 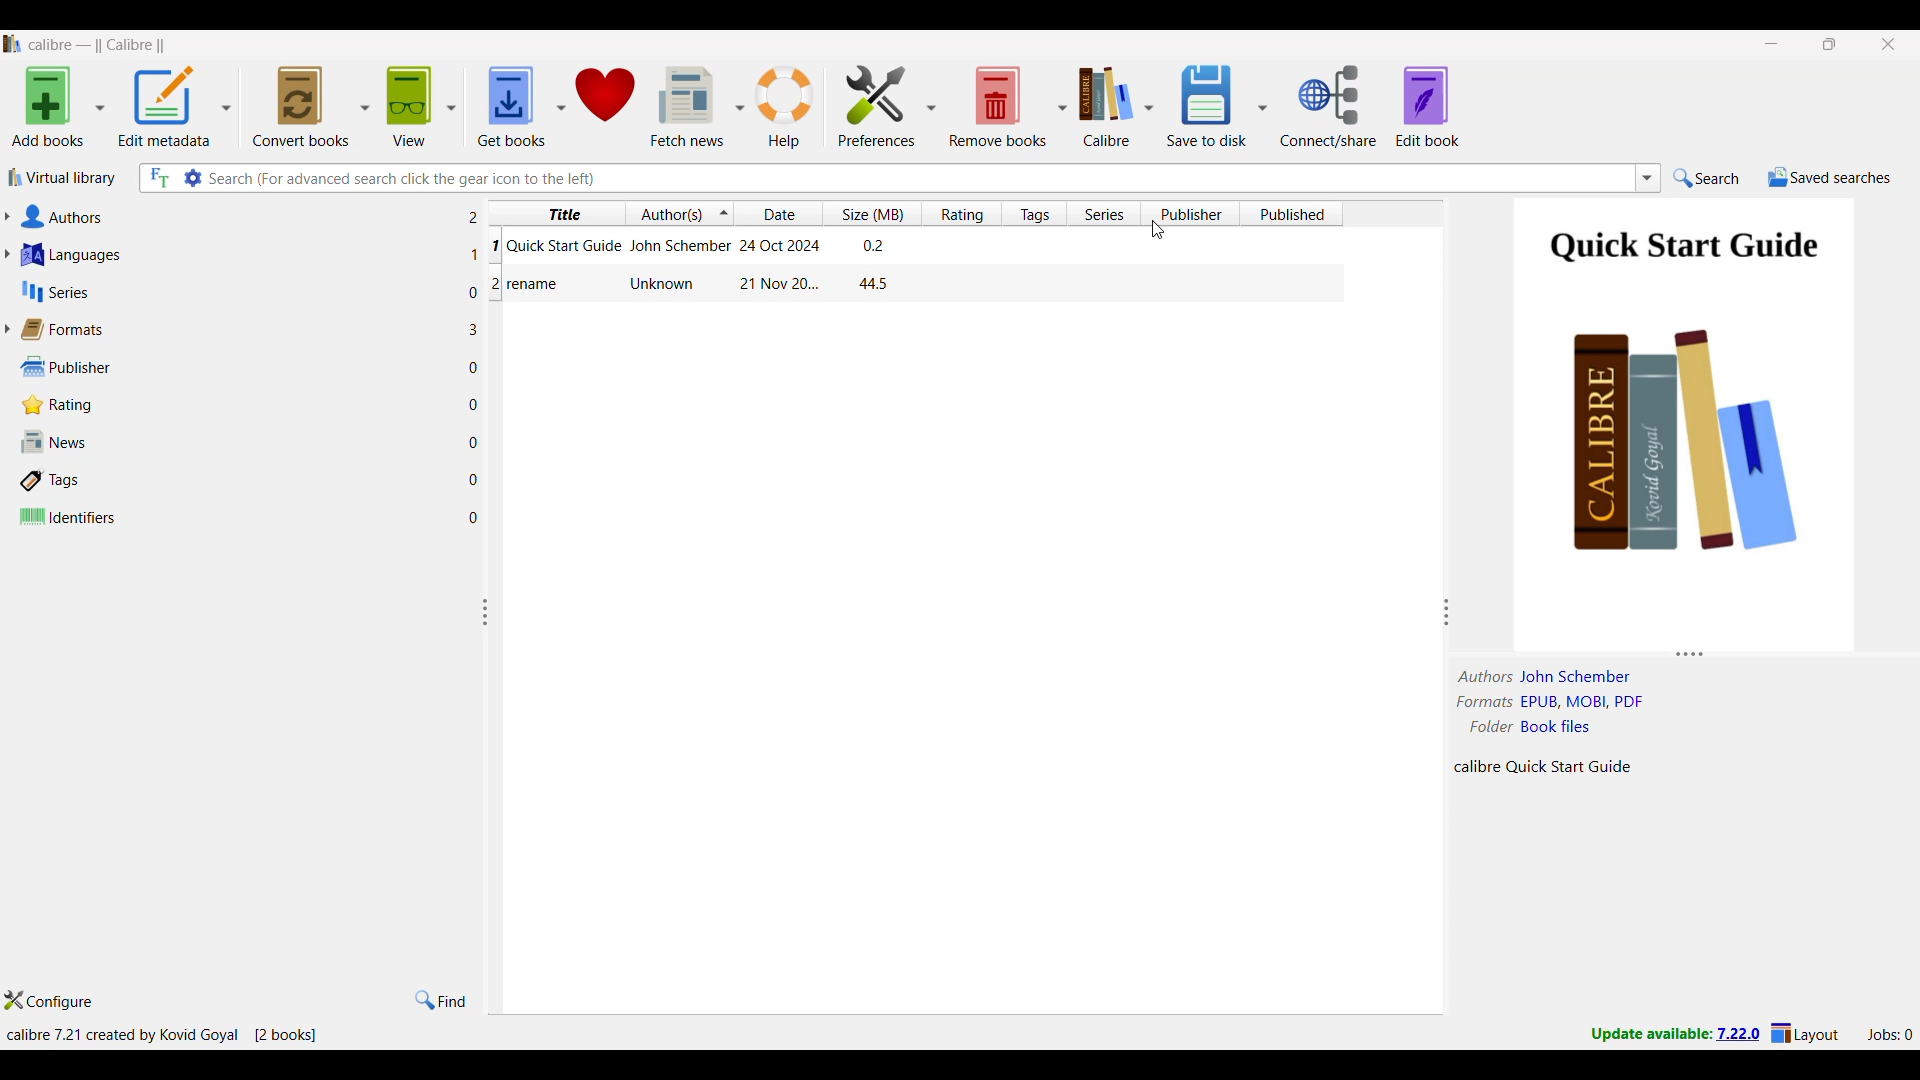 I want to click on Calibre settings, so click(x=1115, y=105).